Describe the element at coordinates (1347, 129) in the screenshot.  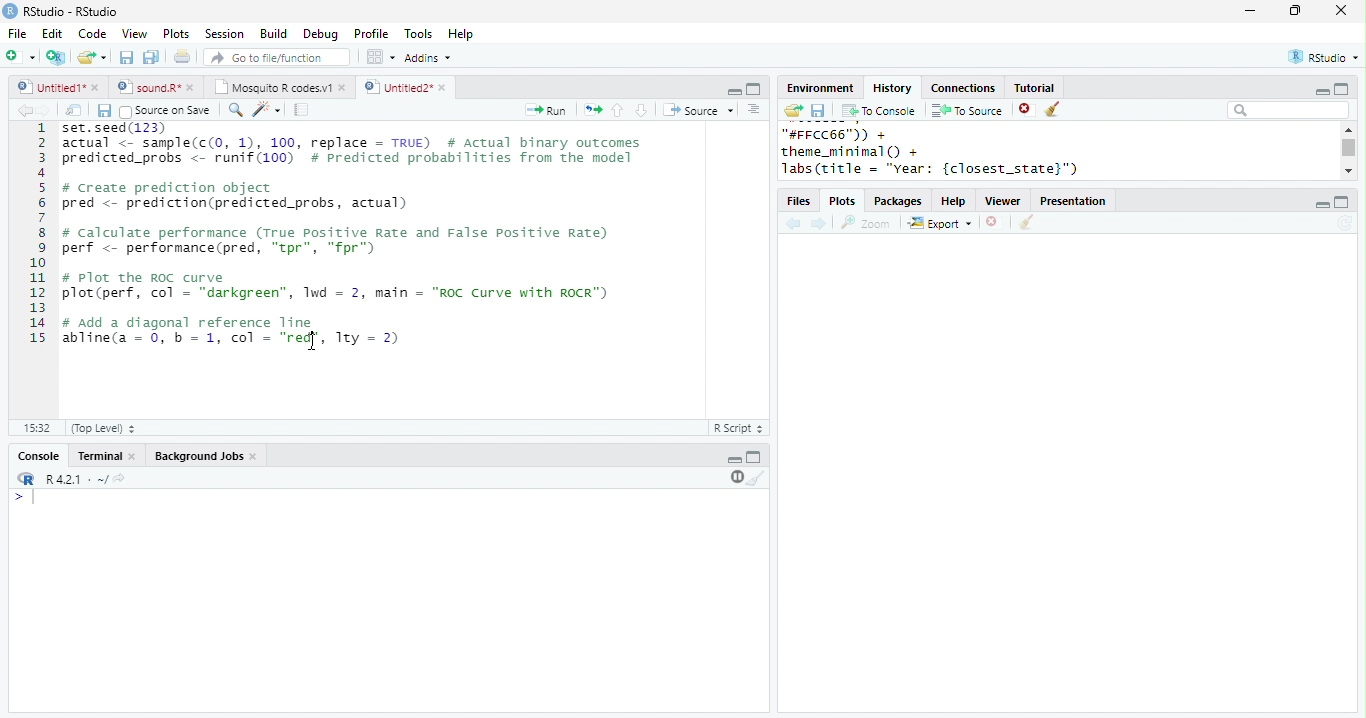
I see `scroll up` at that location.